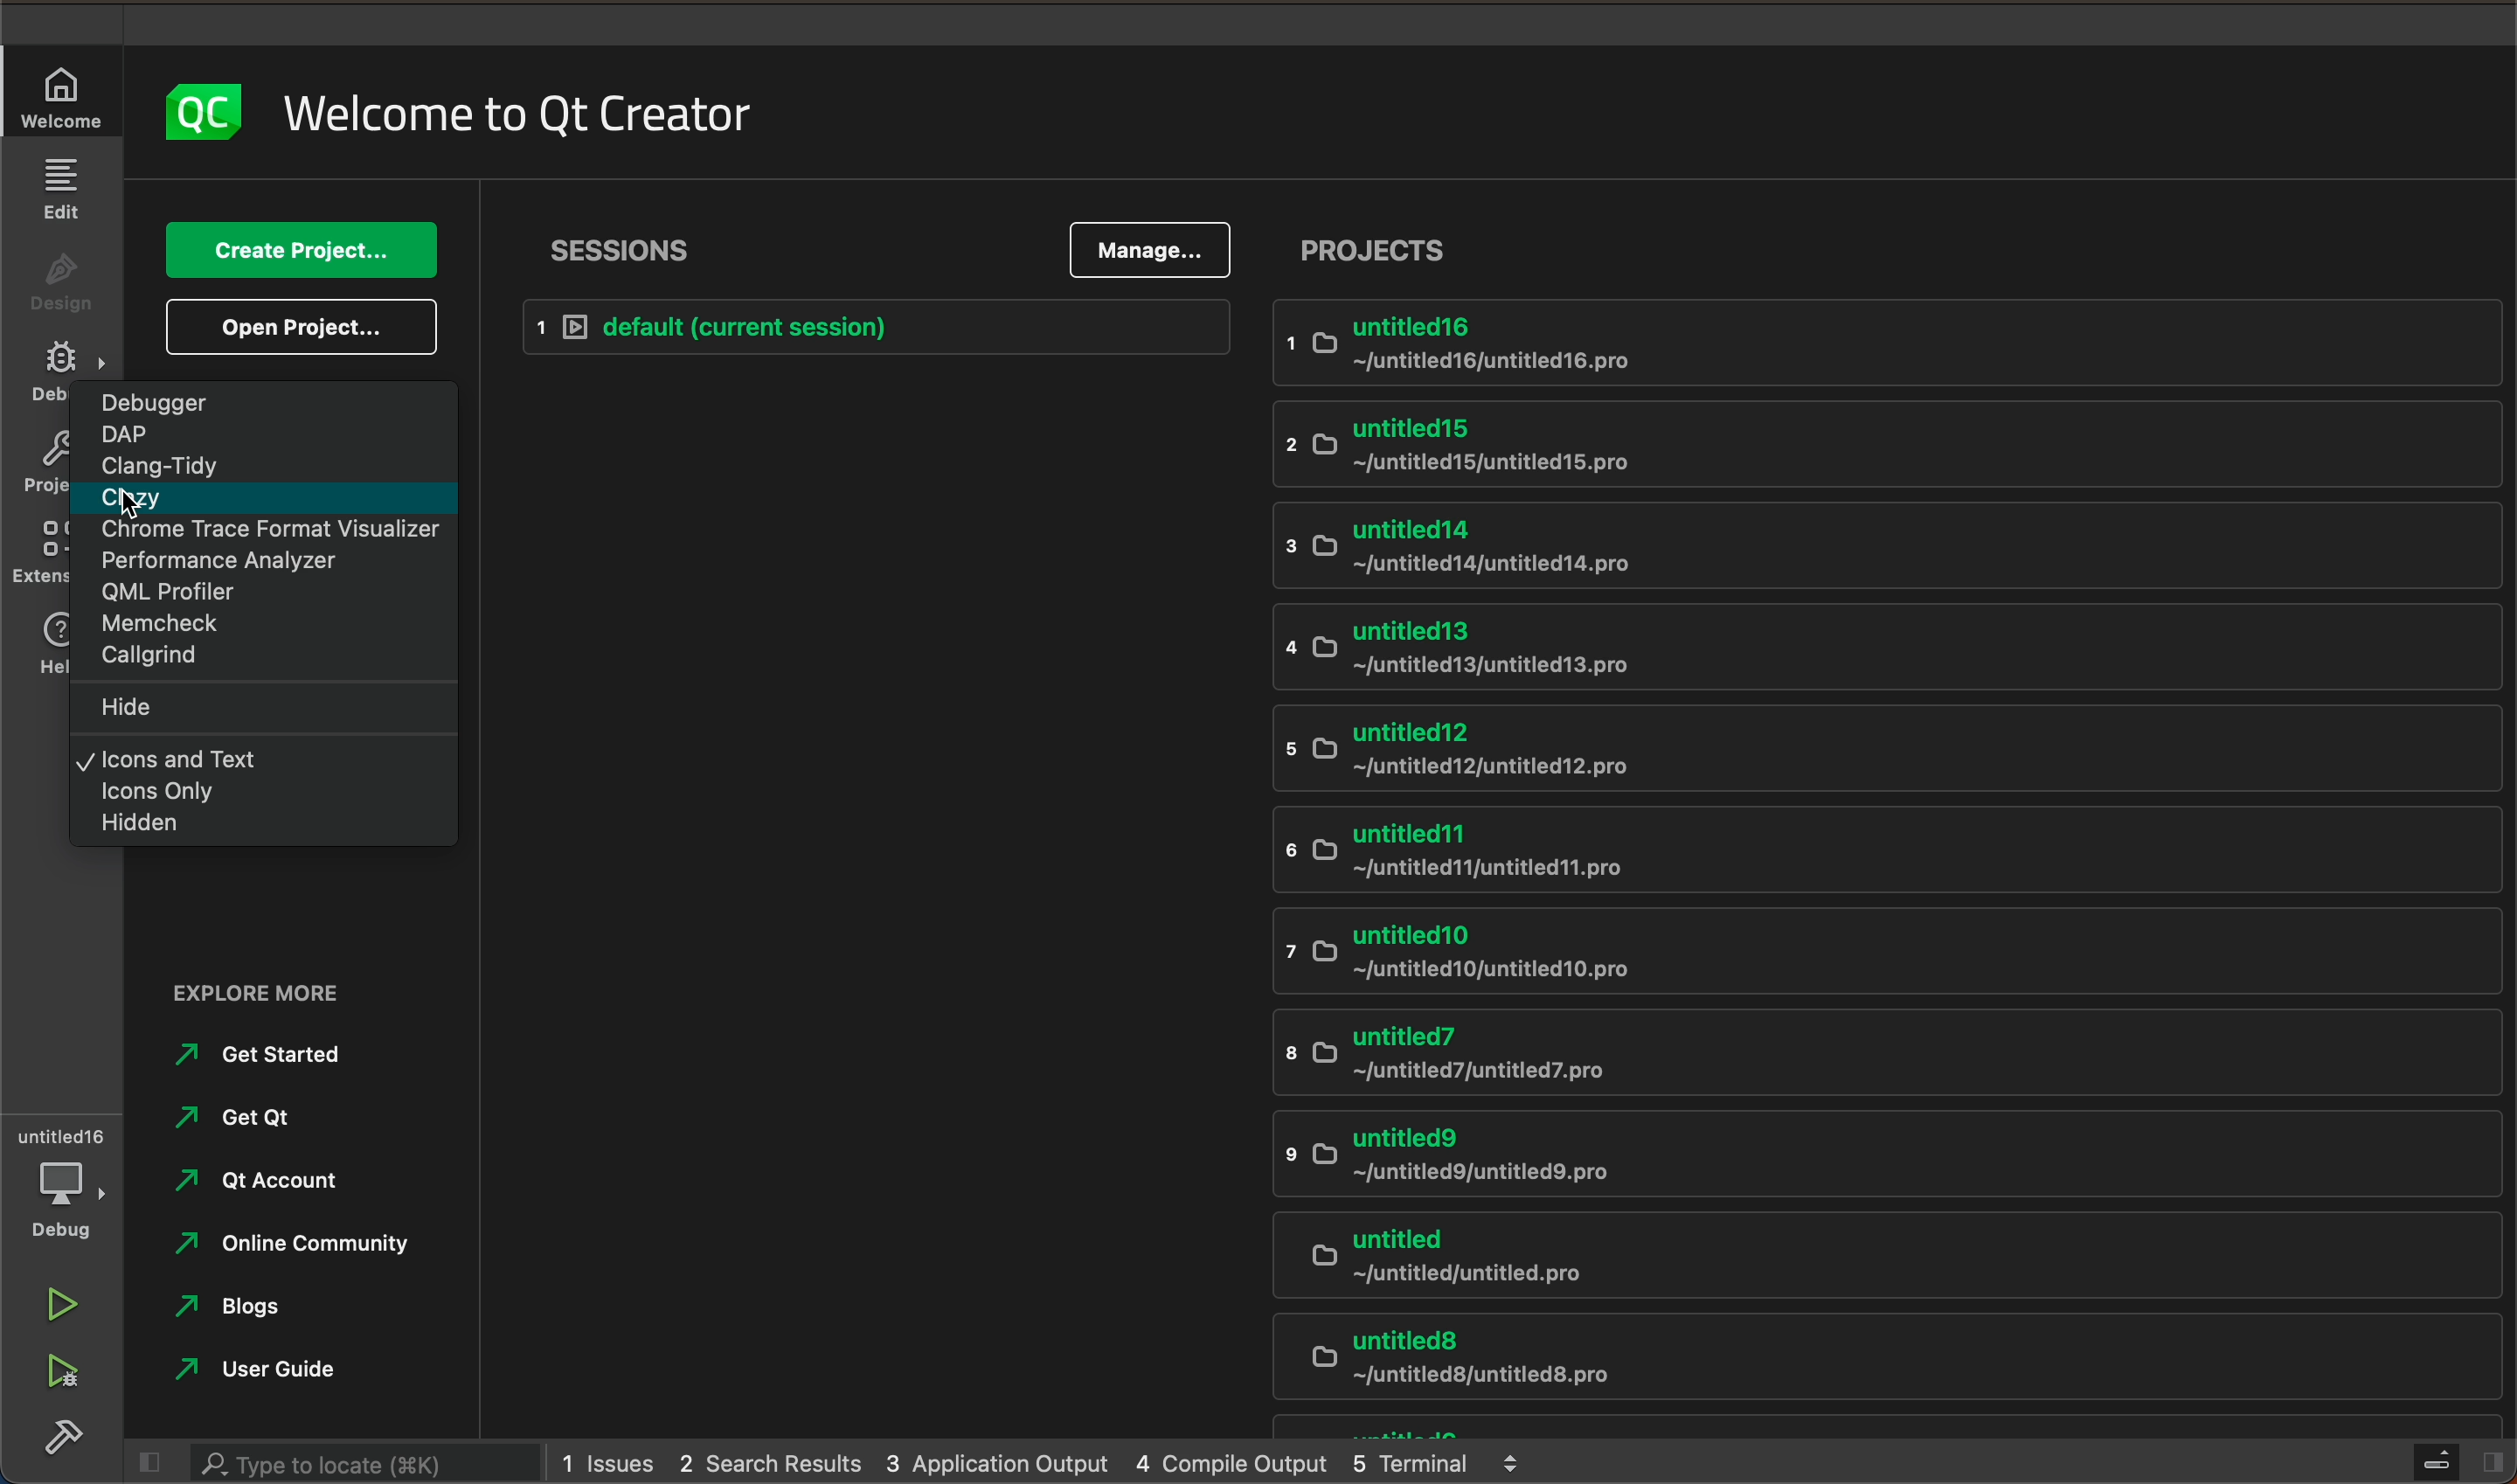  What do you see at coordinates (1047, 1464) in the screenshot?
I see `logs` at bounding box center [1047, 1464].